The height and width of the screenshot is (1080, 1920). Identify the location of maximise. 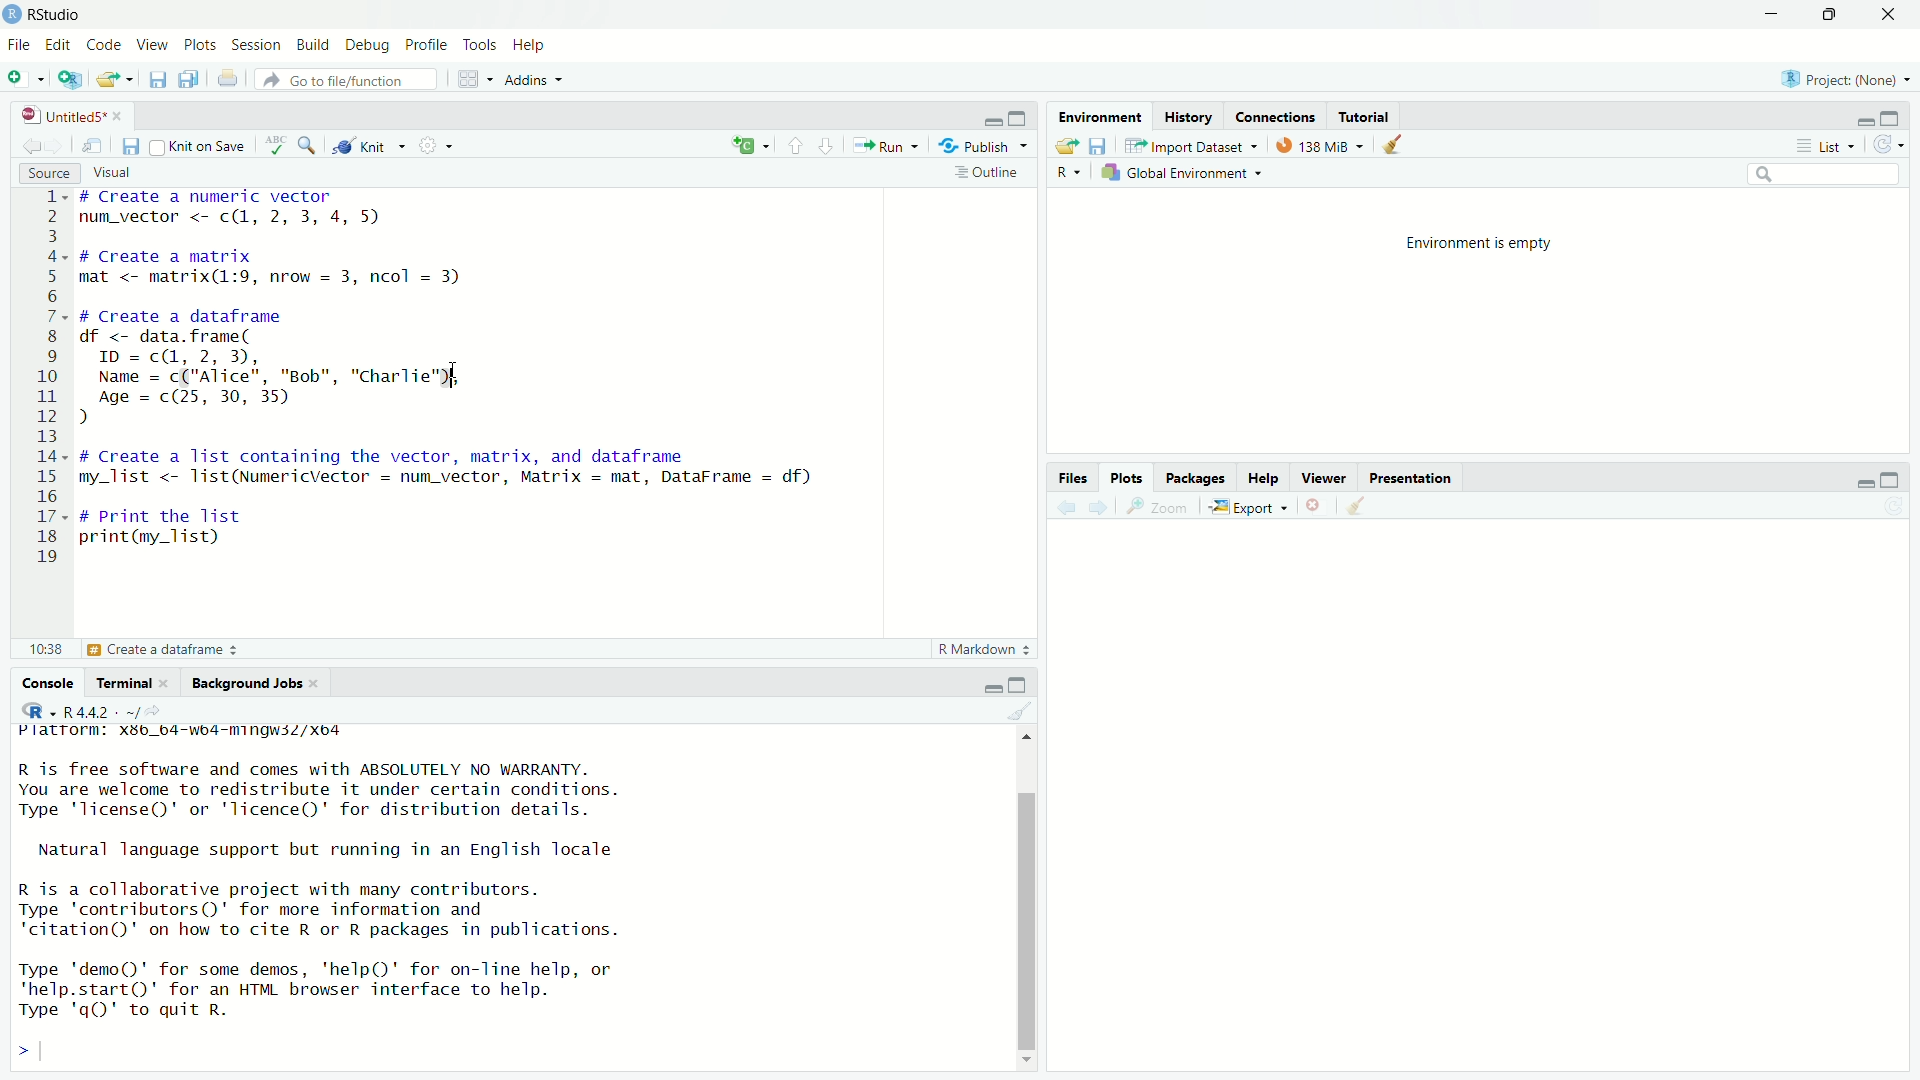
(1899, 117).